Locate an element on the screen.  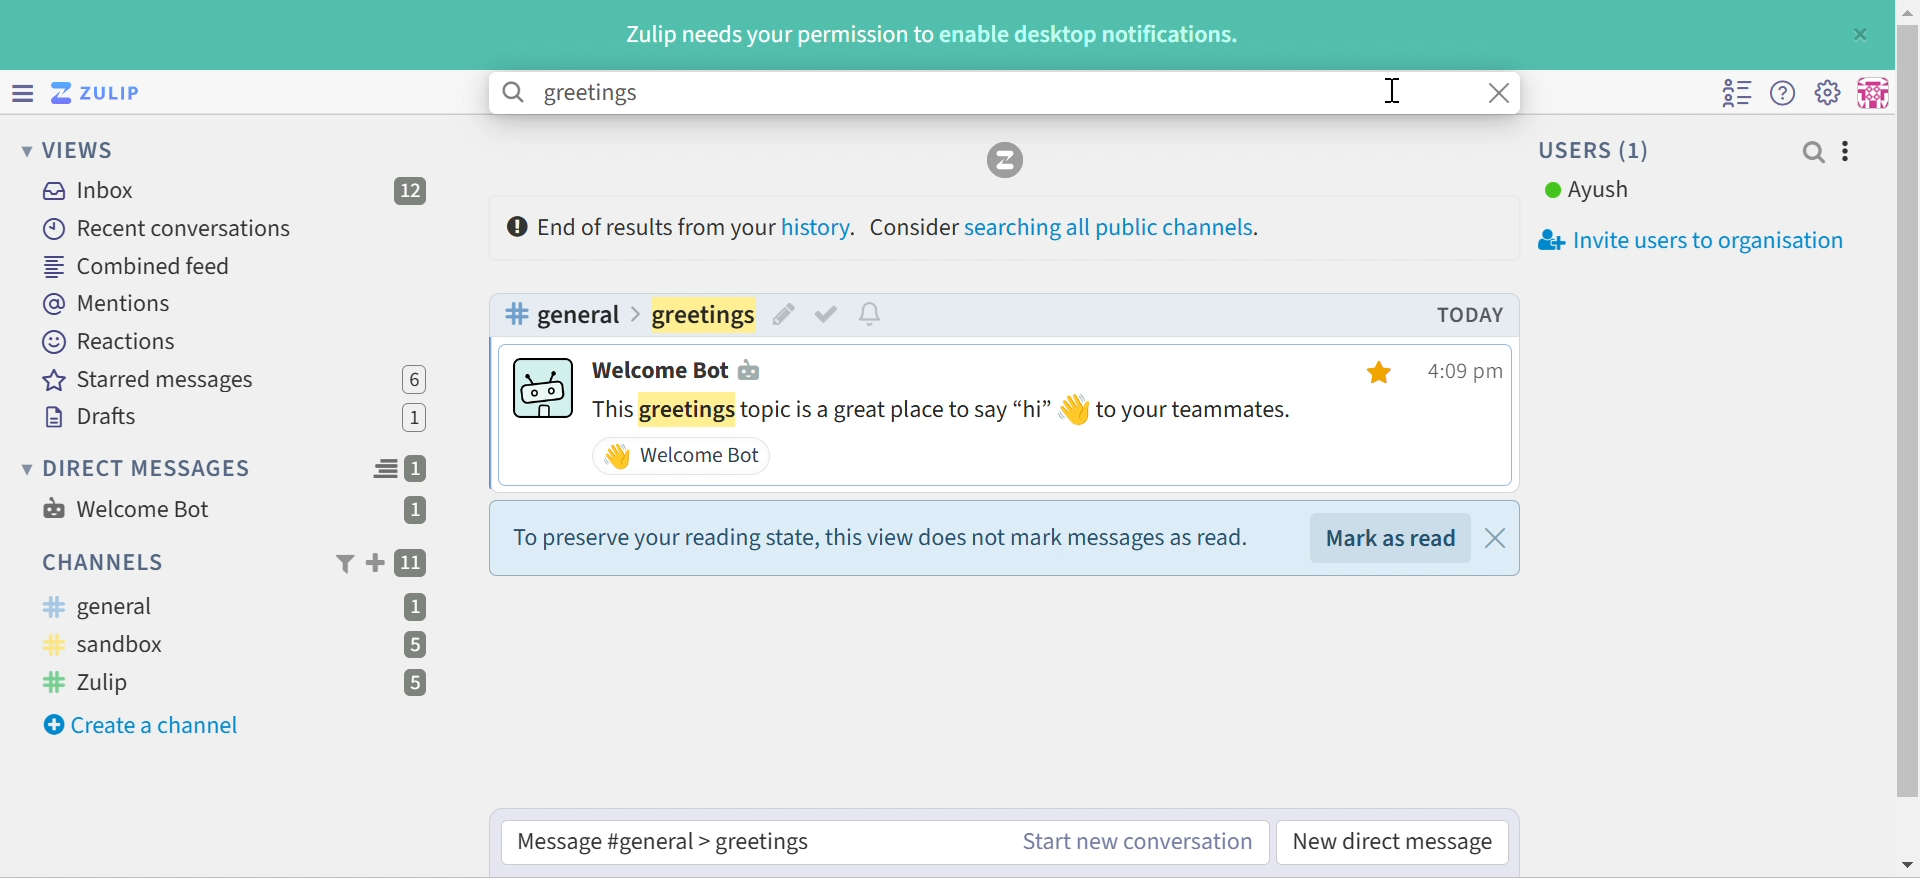
Start new conversation is located at coordinates (1138, 842).